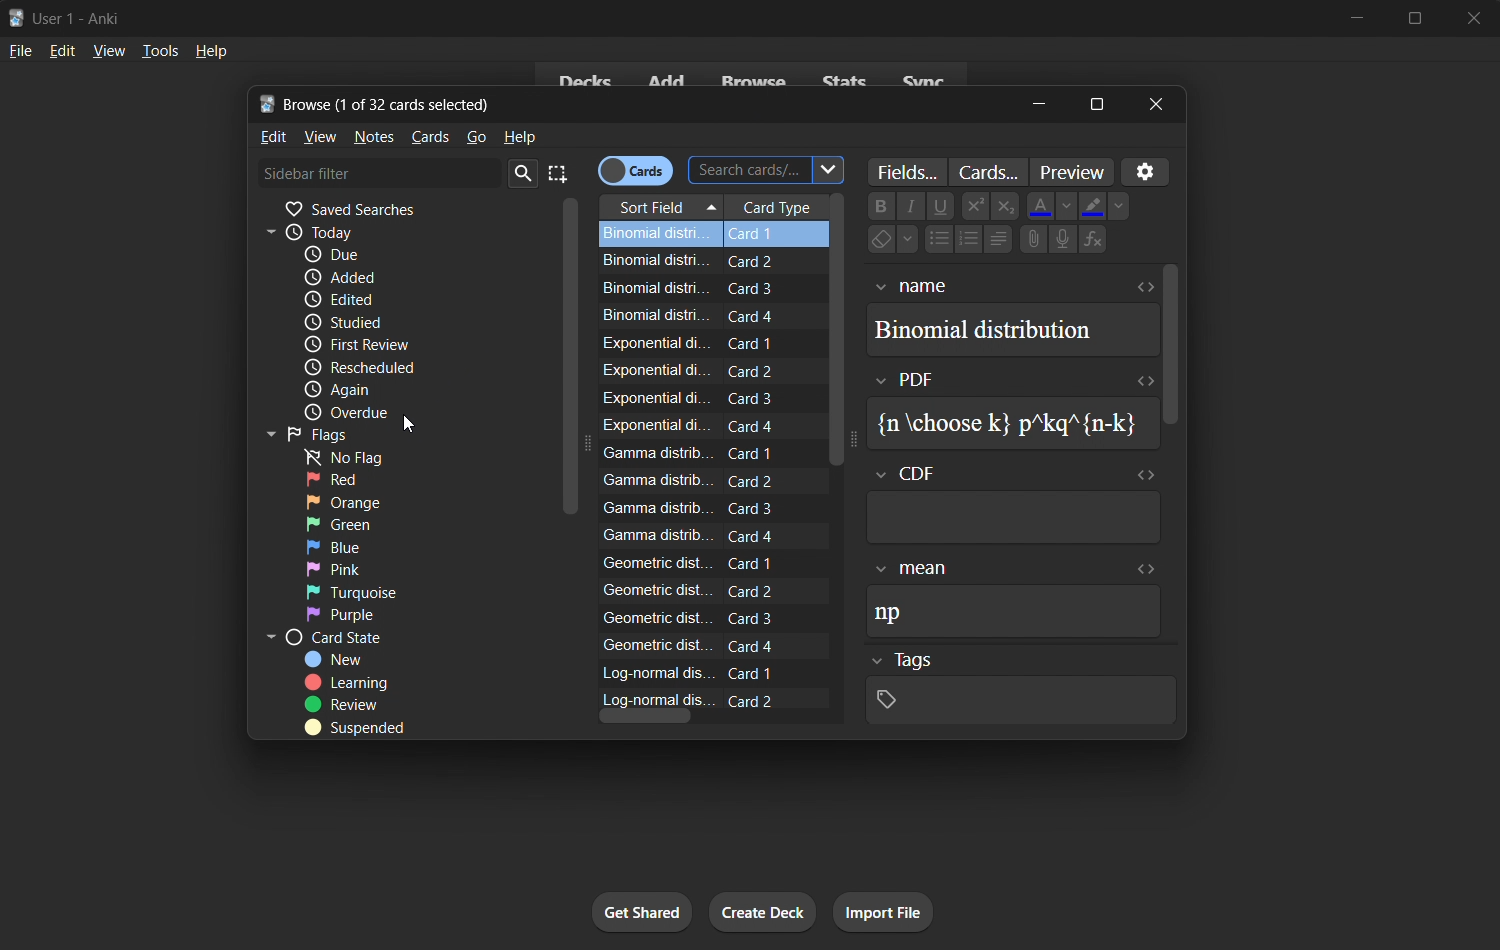 The height and width of the screenshot is (950, 1500). Describe the element at coordinates (766, 646) in the screenshot. I see `Card 4` at that location.